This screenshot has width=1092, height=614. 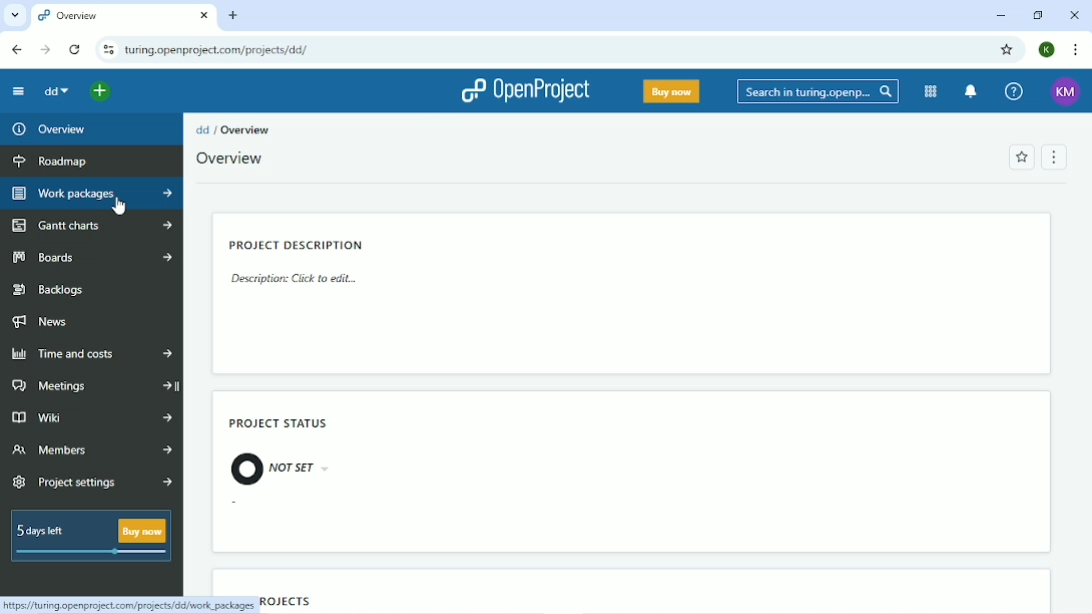 I want to click on OpenProject, so click(x=525, y=90).